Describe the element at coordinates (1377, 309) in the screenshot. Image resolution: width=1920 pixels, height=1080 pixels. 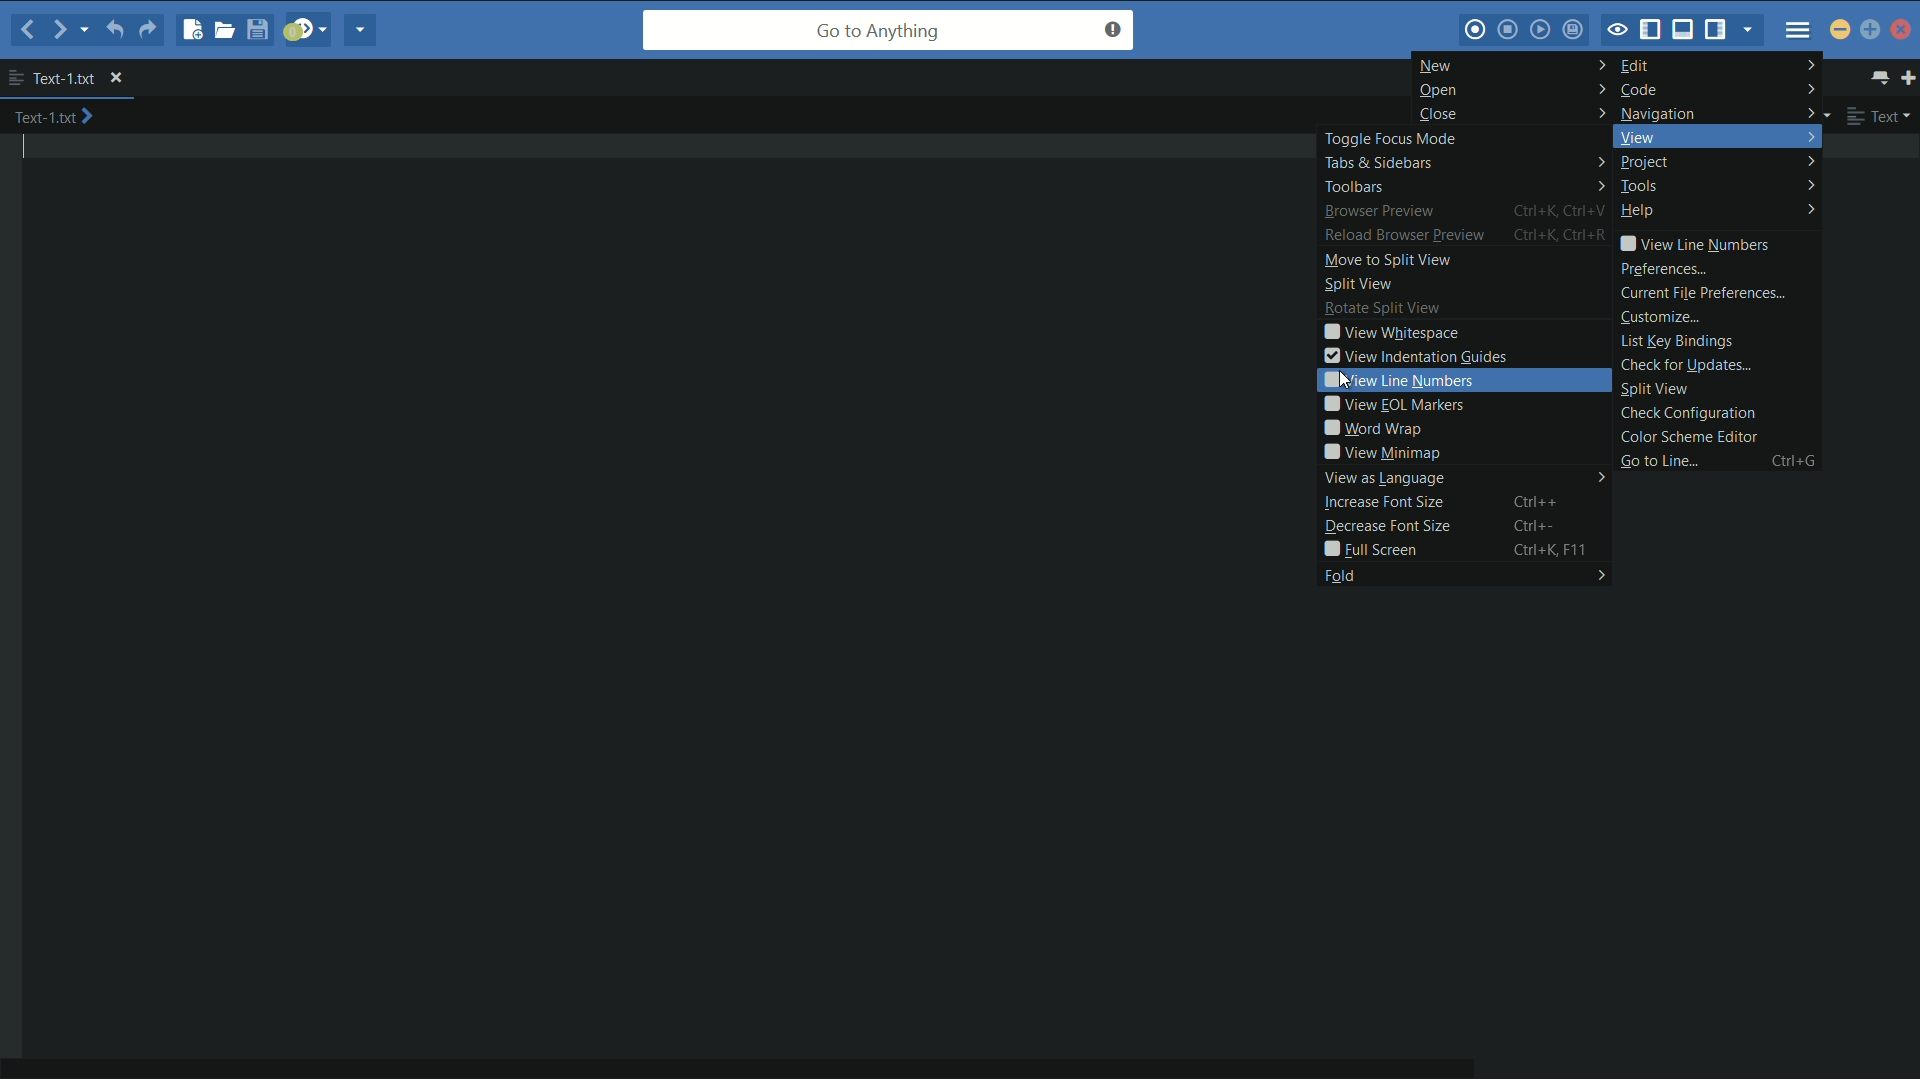
I see `rotate split view` at that location.